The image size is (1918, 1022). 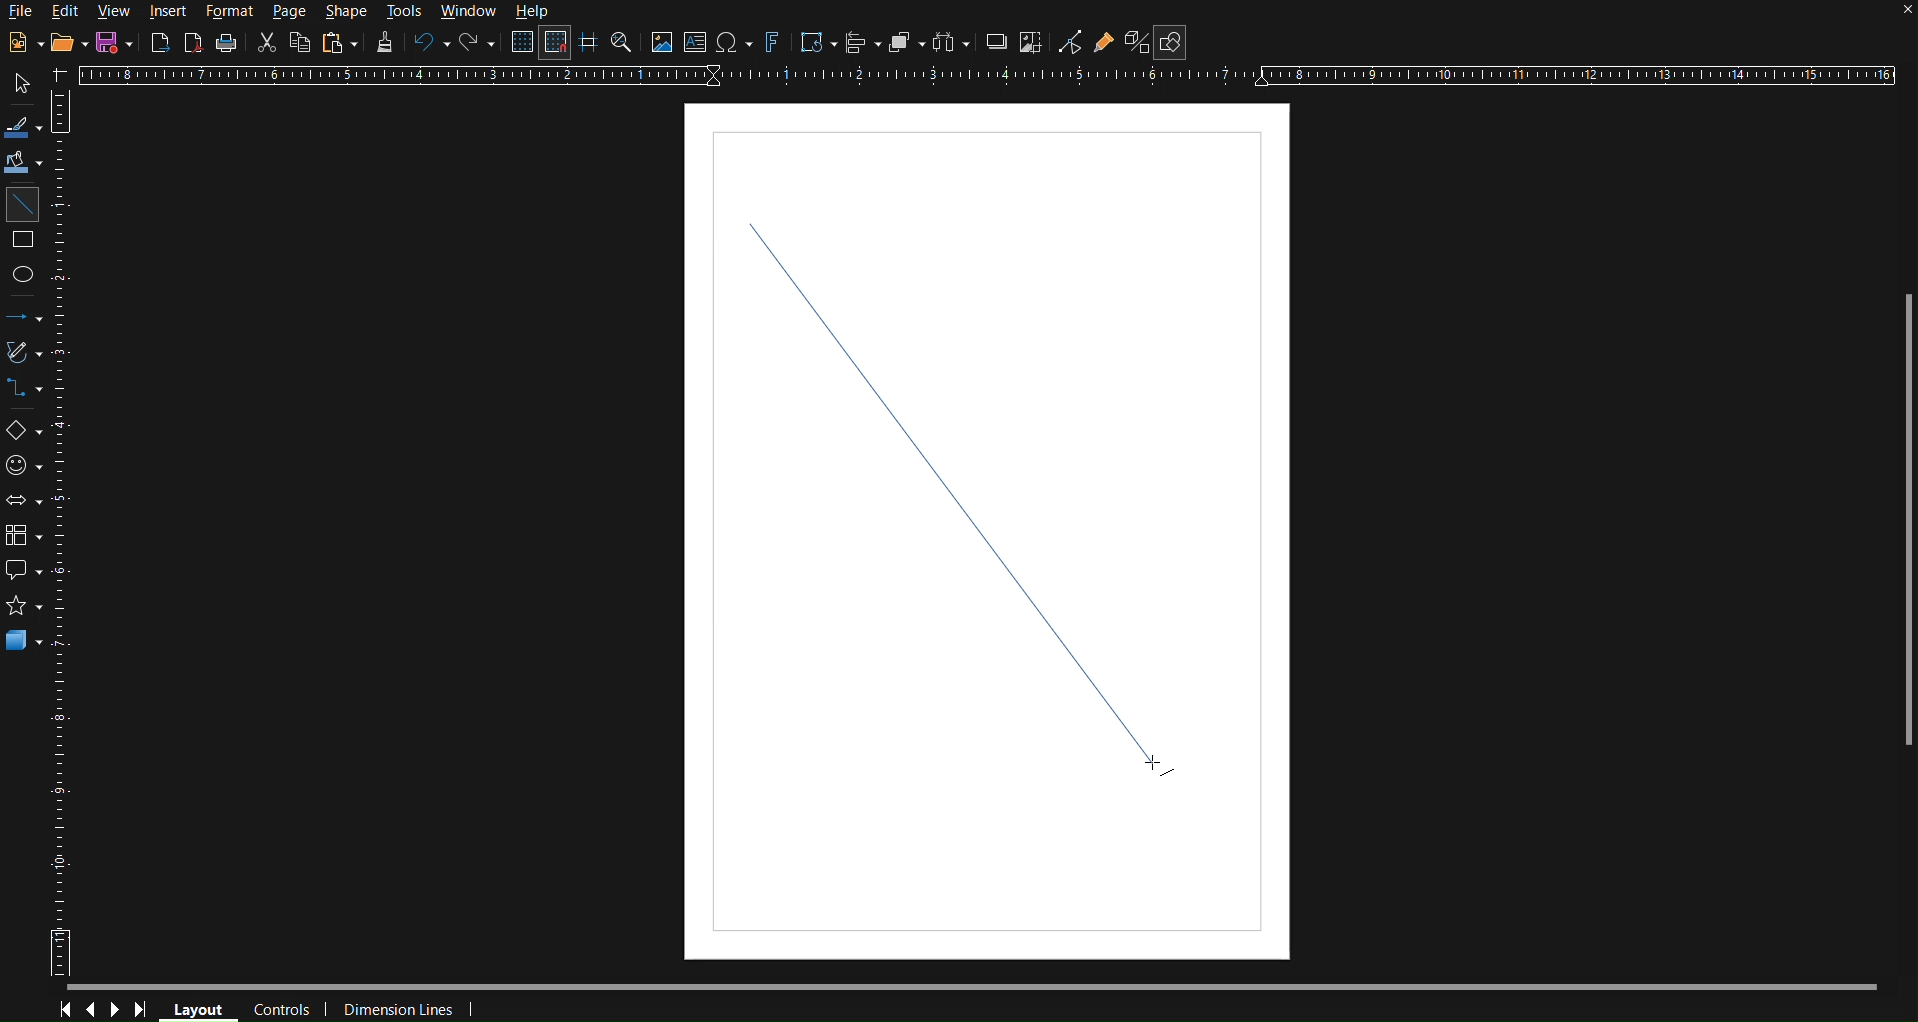 What do you see at coordinates (169, 12) in the screenshot?
I see `Insert` at bounding box center [169, 12].